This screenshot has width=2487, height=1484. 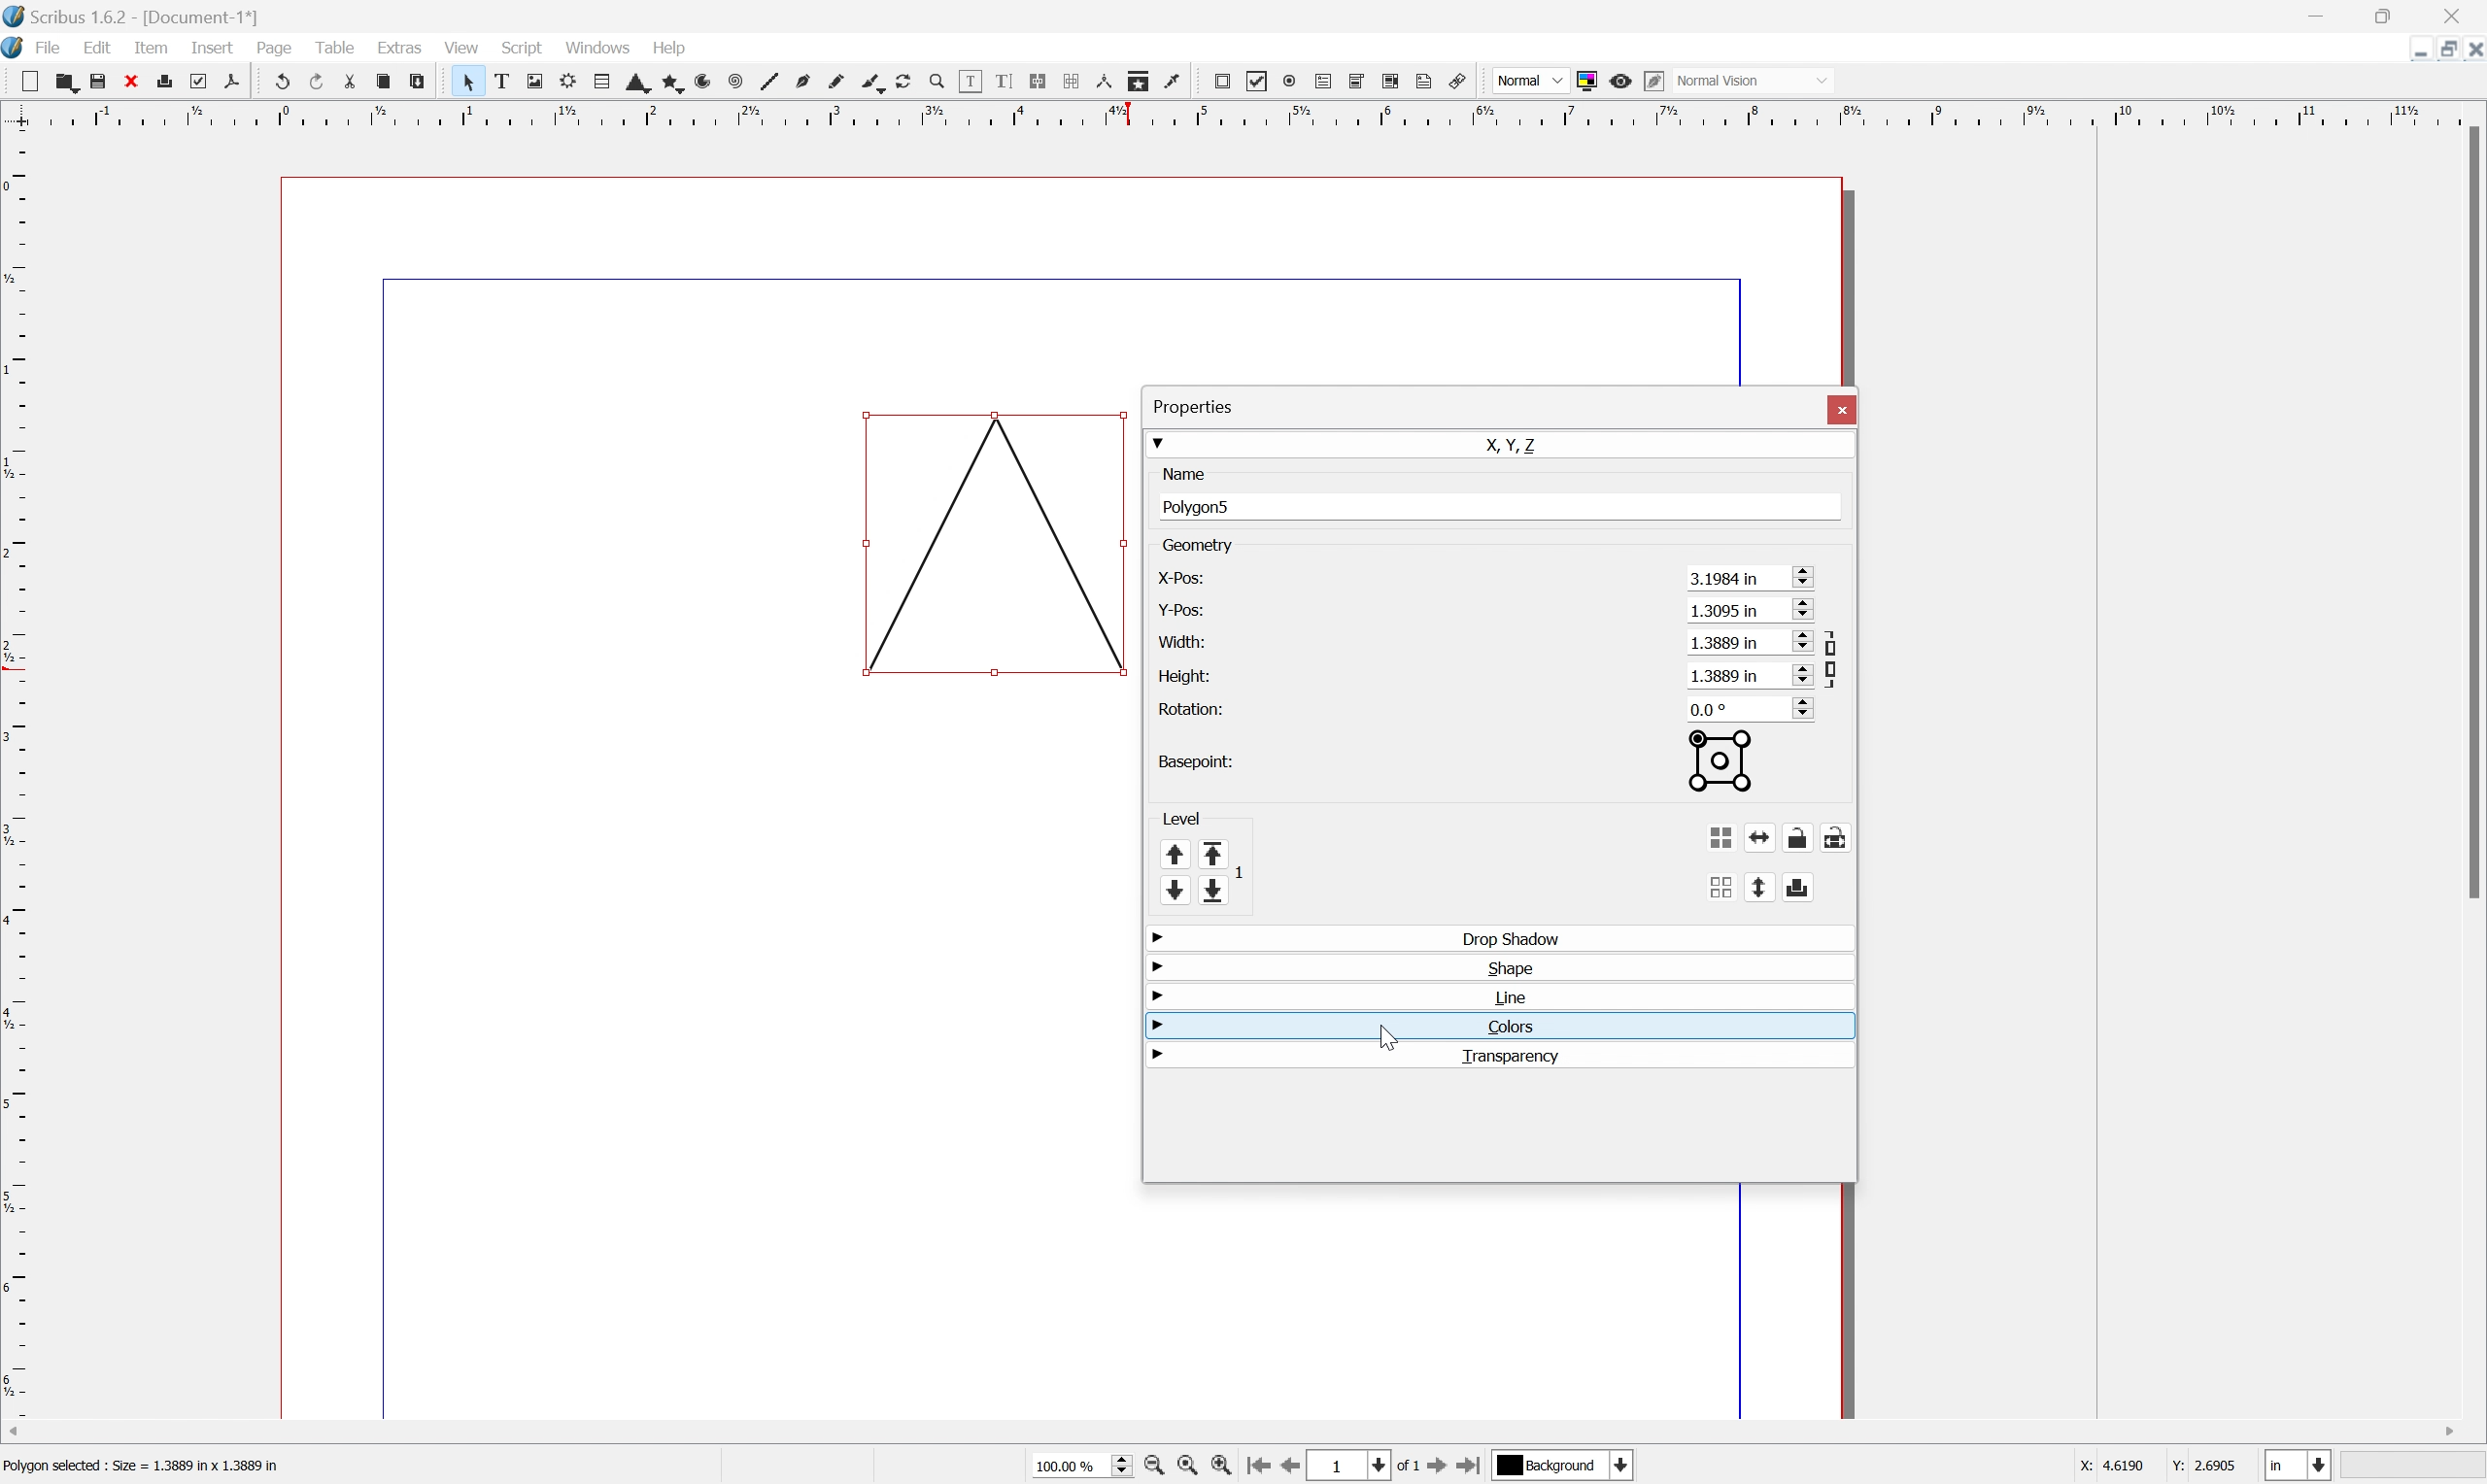 I want to click on Polygon, so click(x=664, y=83).